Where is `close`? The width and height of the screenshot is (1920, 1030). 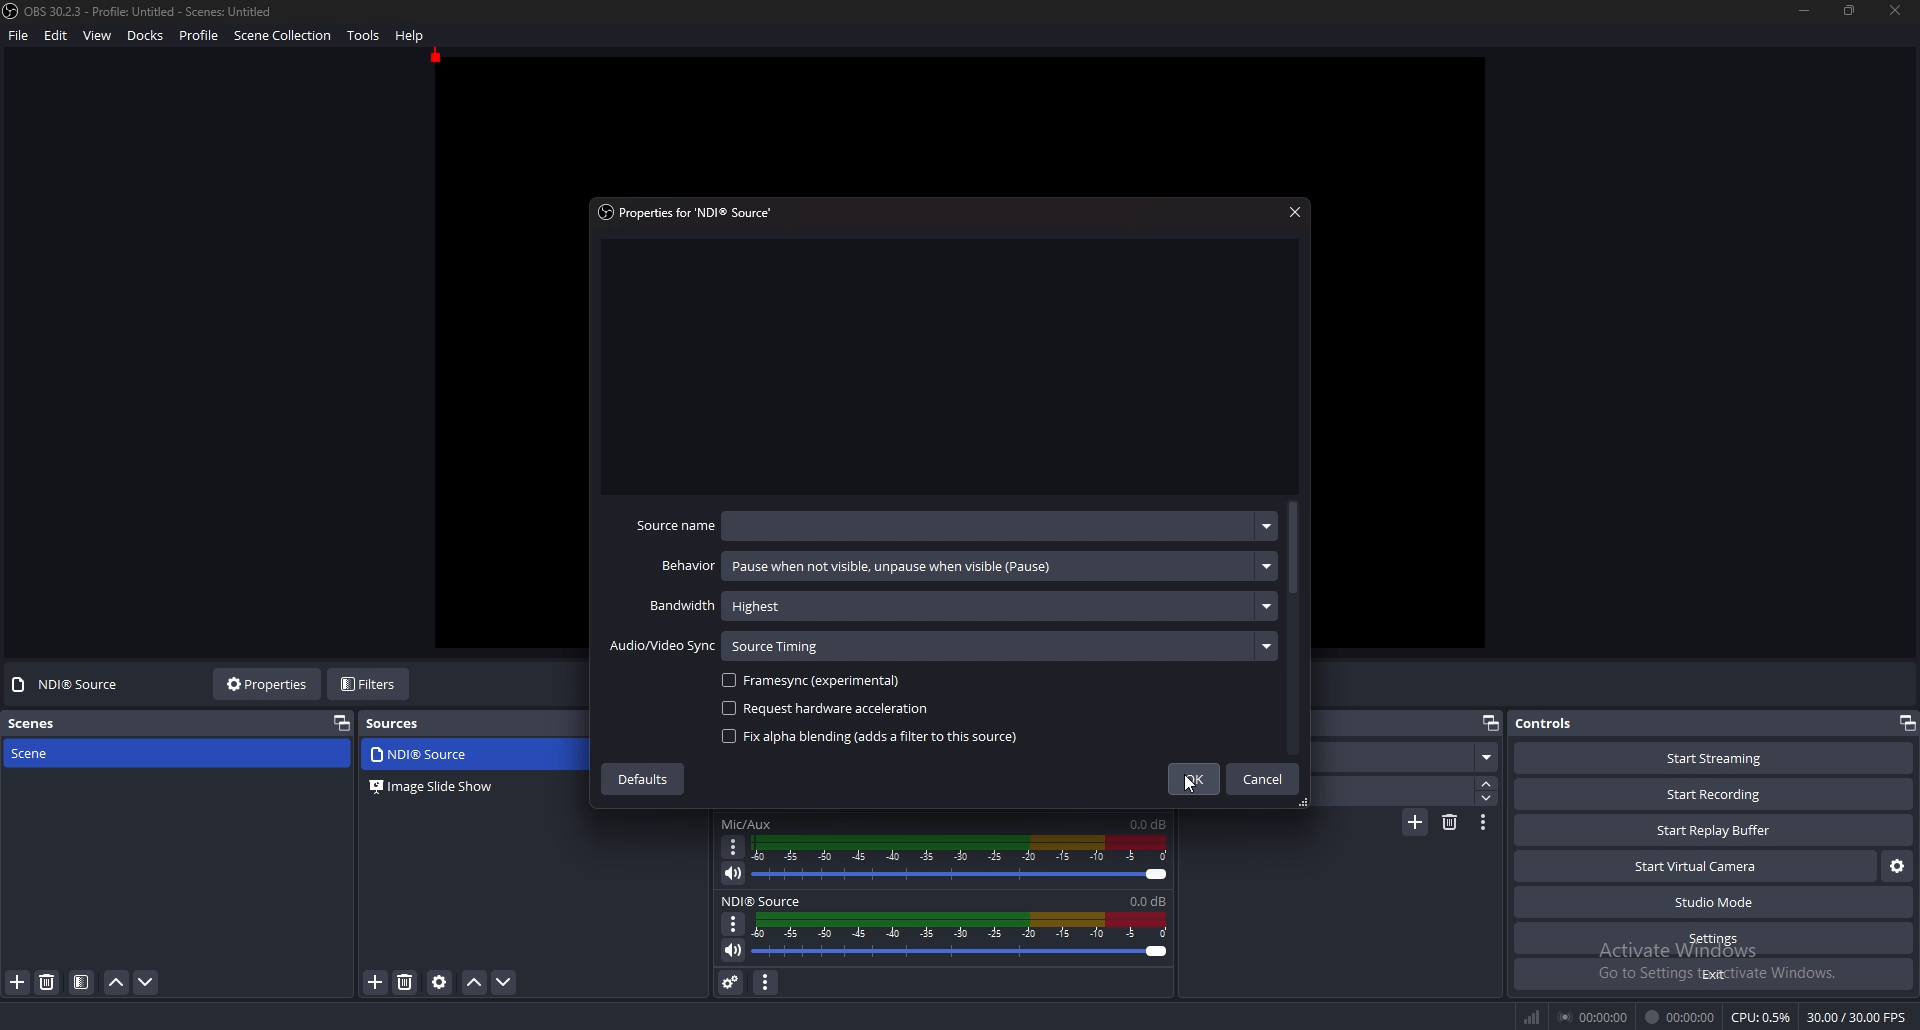
close is located at coordinates (1293, 212).